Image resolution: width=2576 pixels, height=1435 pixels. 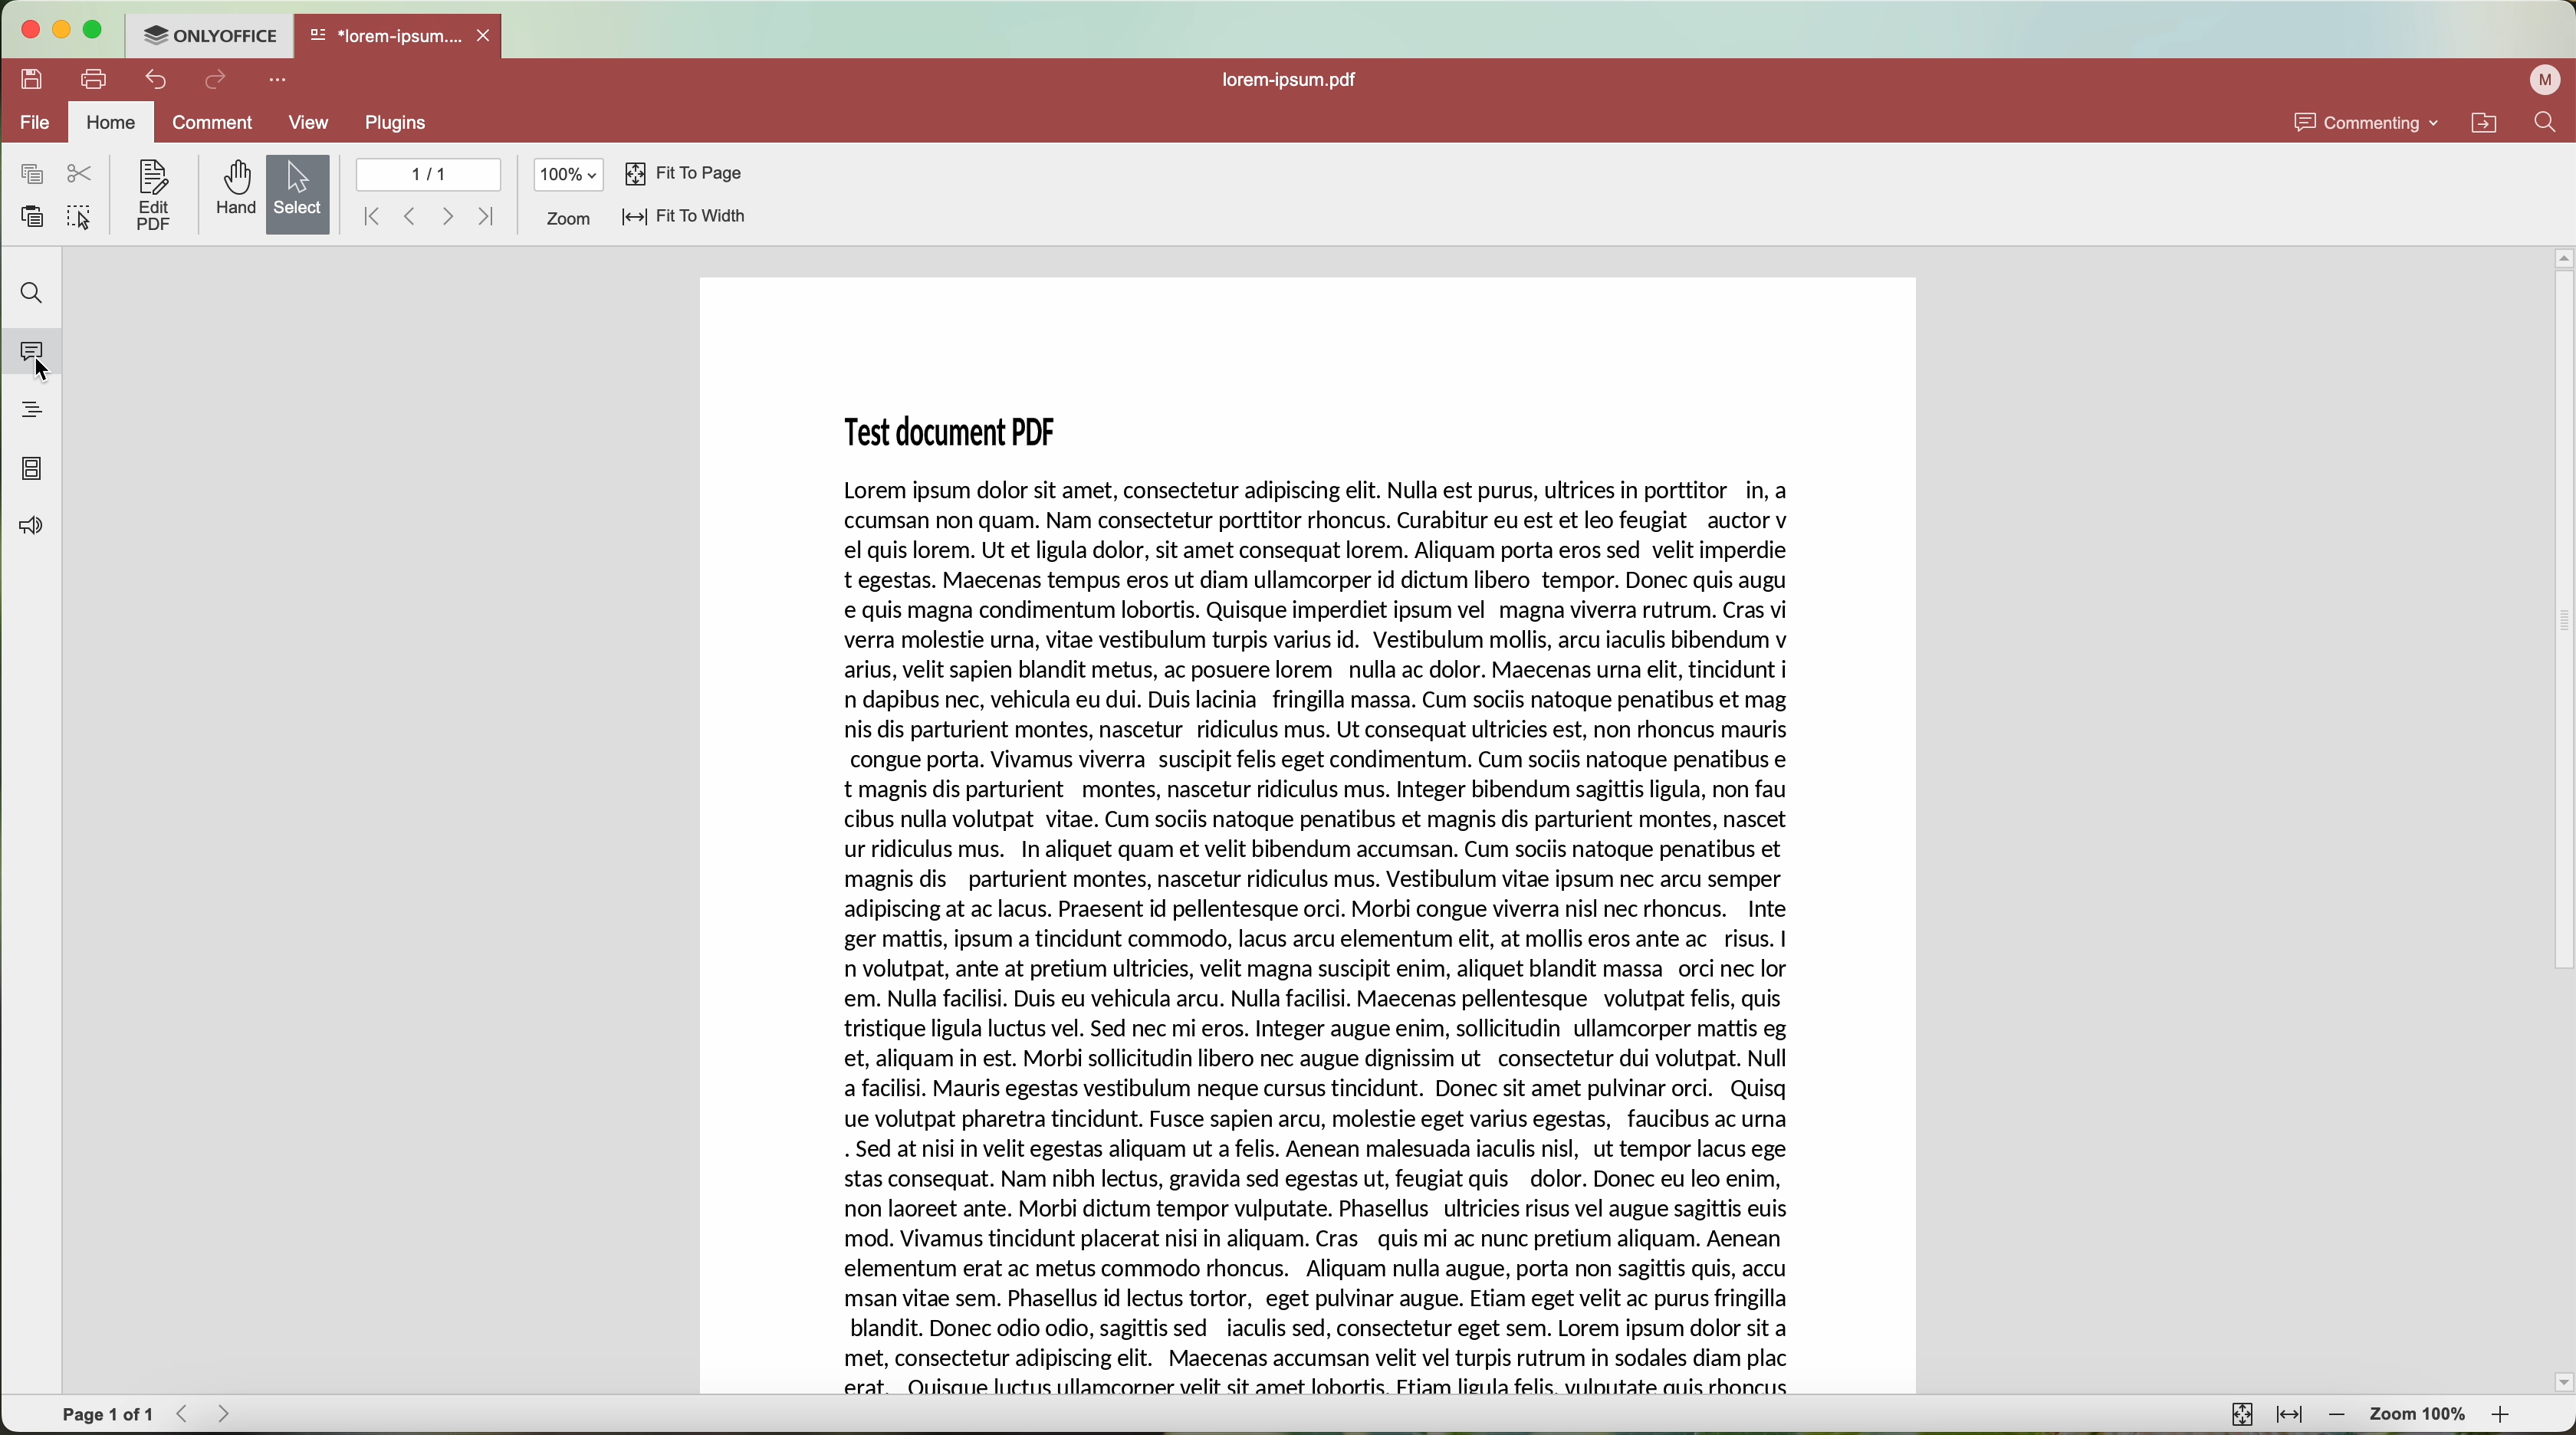 What do you see at coordinates (206, 1415) in the screenshot?
I see `navigate arrows` at bounding box center [206, 1415].